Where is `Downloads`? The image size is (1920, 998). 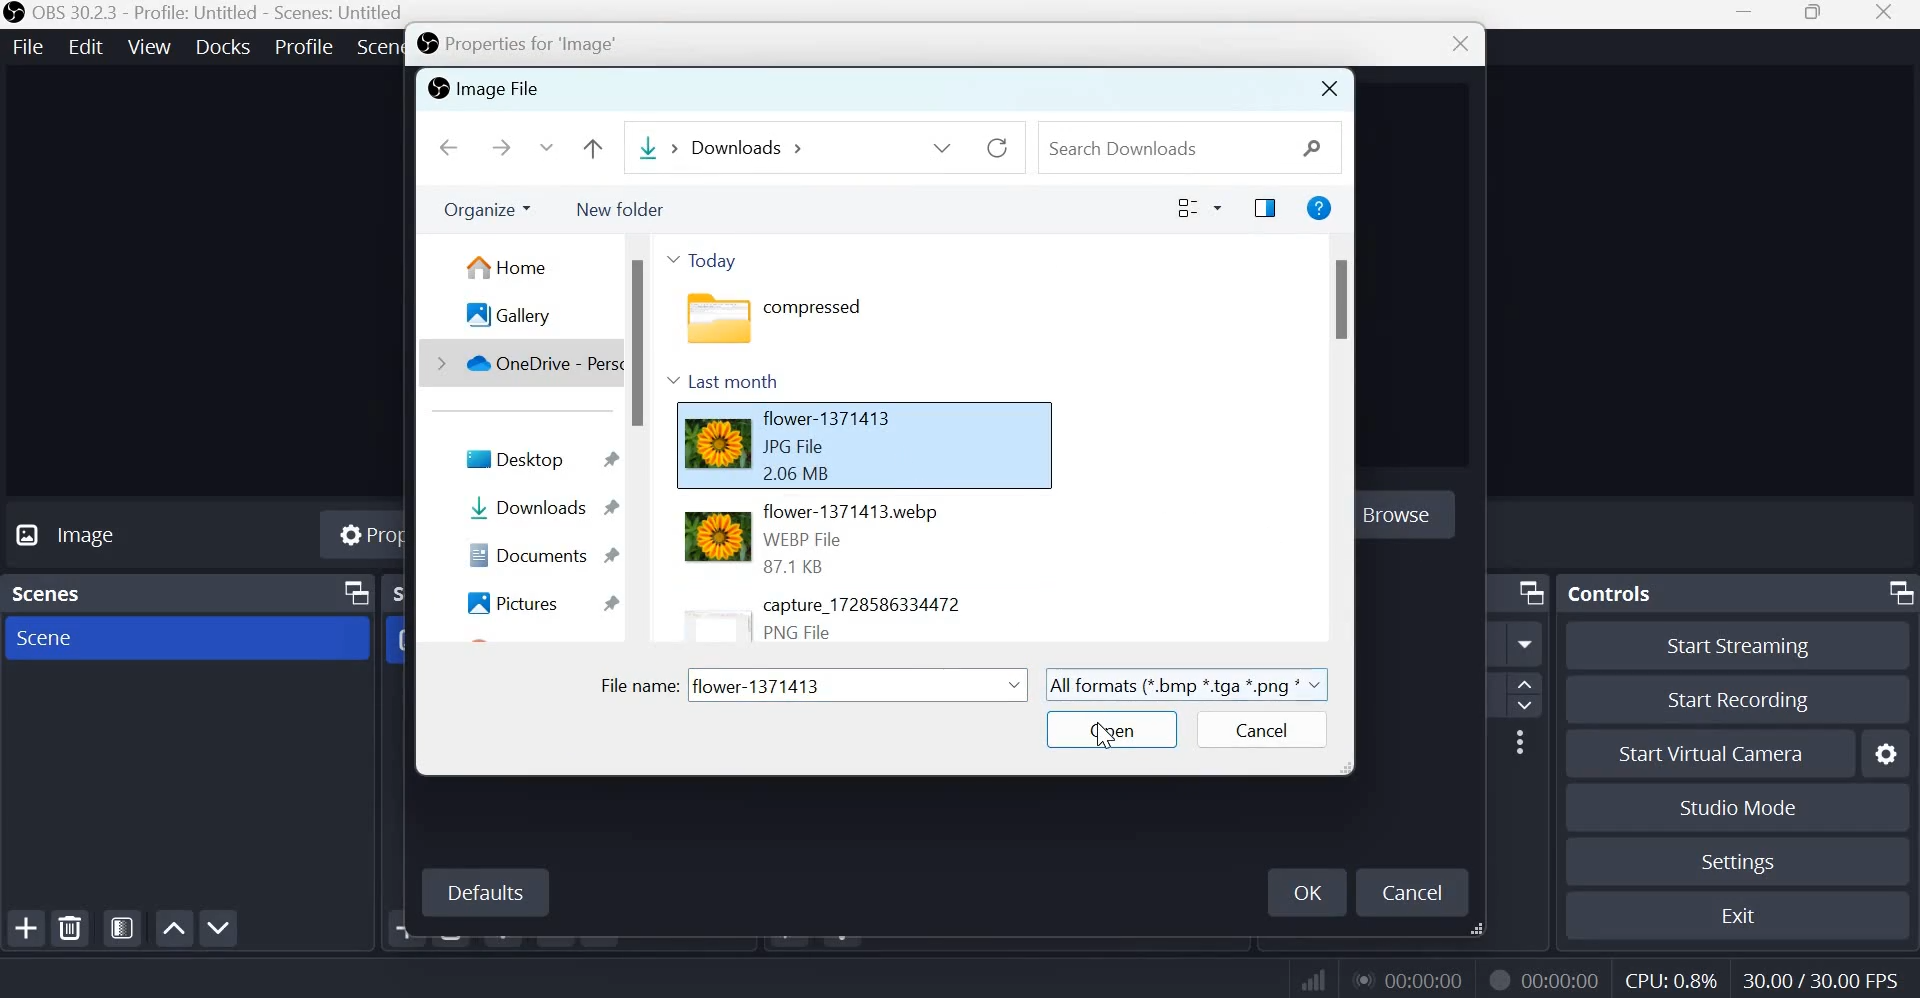
Downloads is located at coordinates (651, 148).